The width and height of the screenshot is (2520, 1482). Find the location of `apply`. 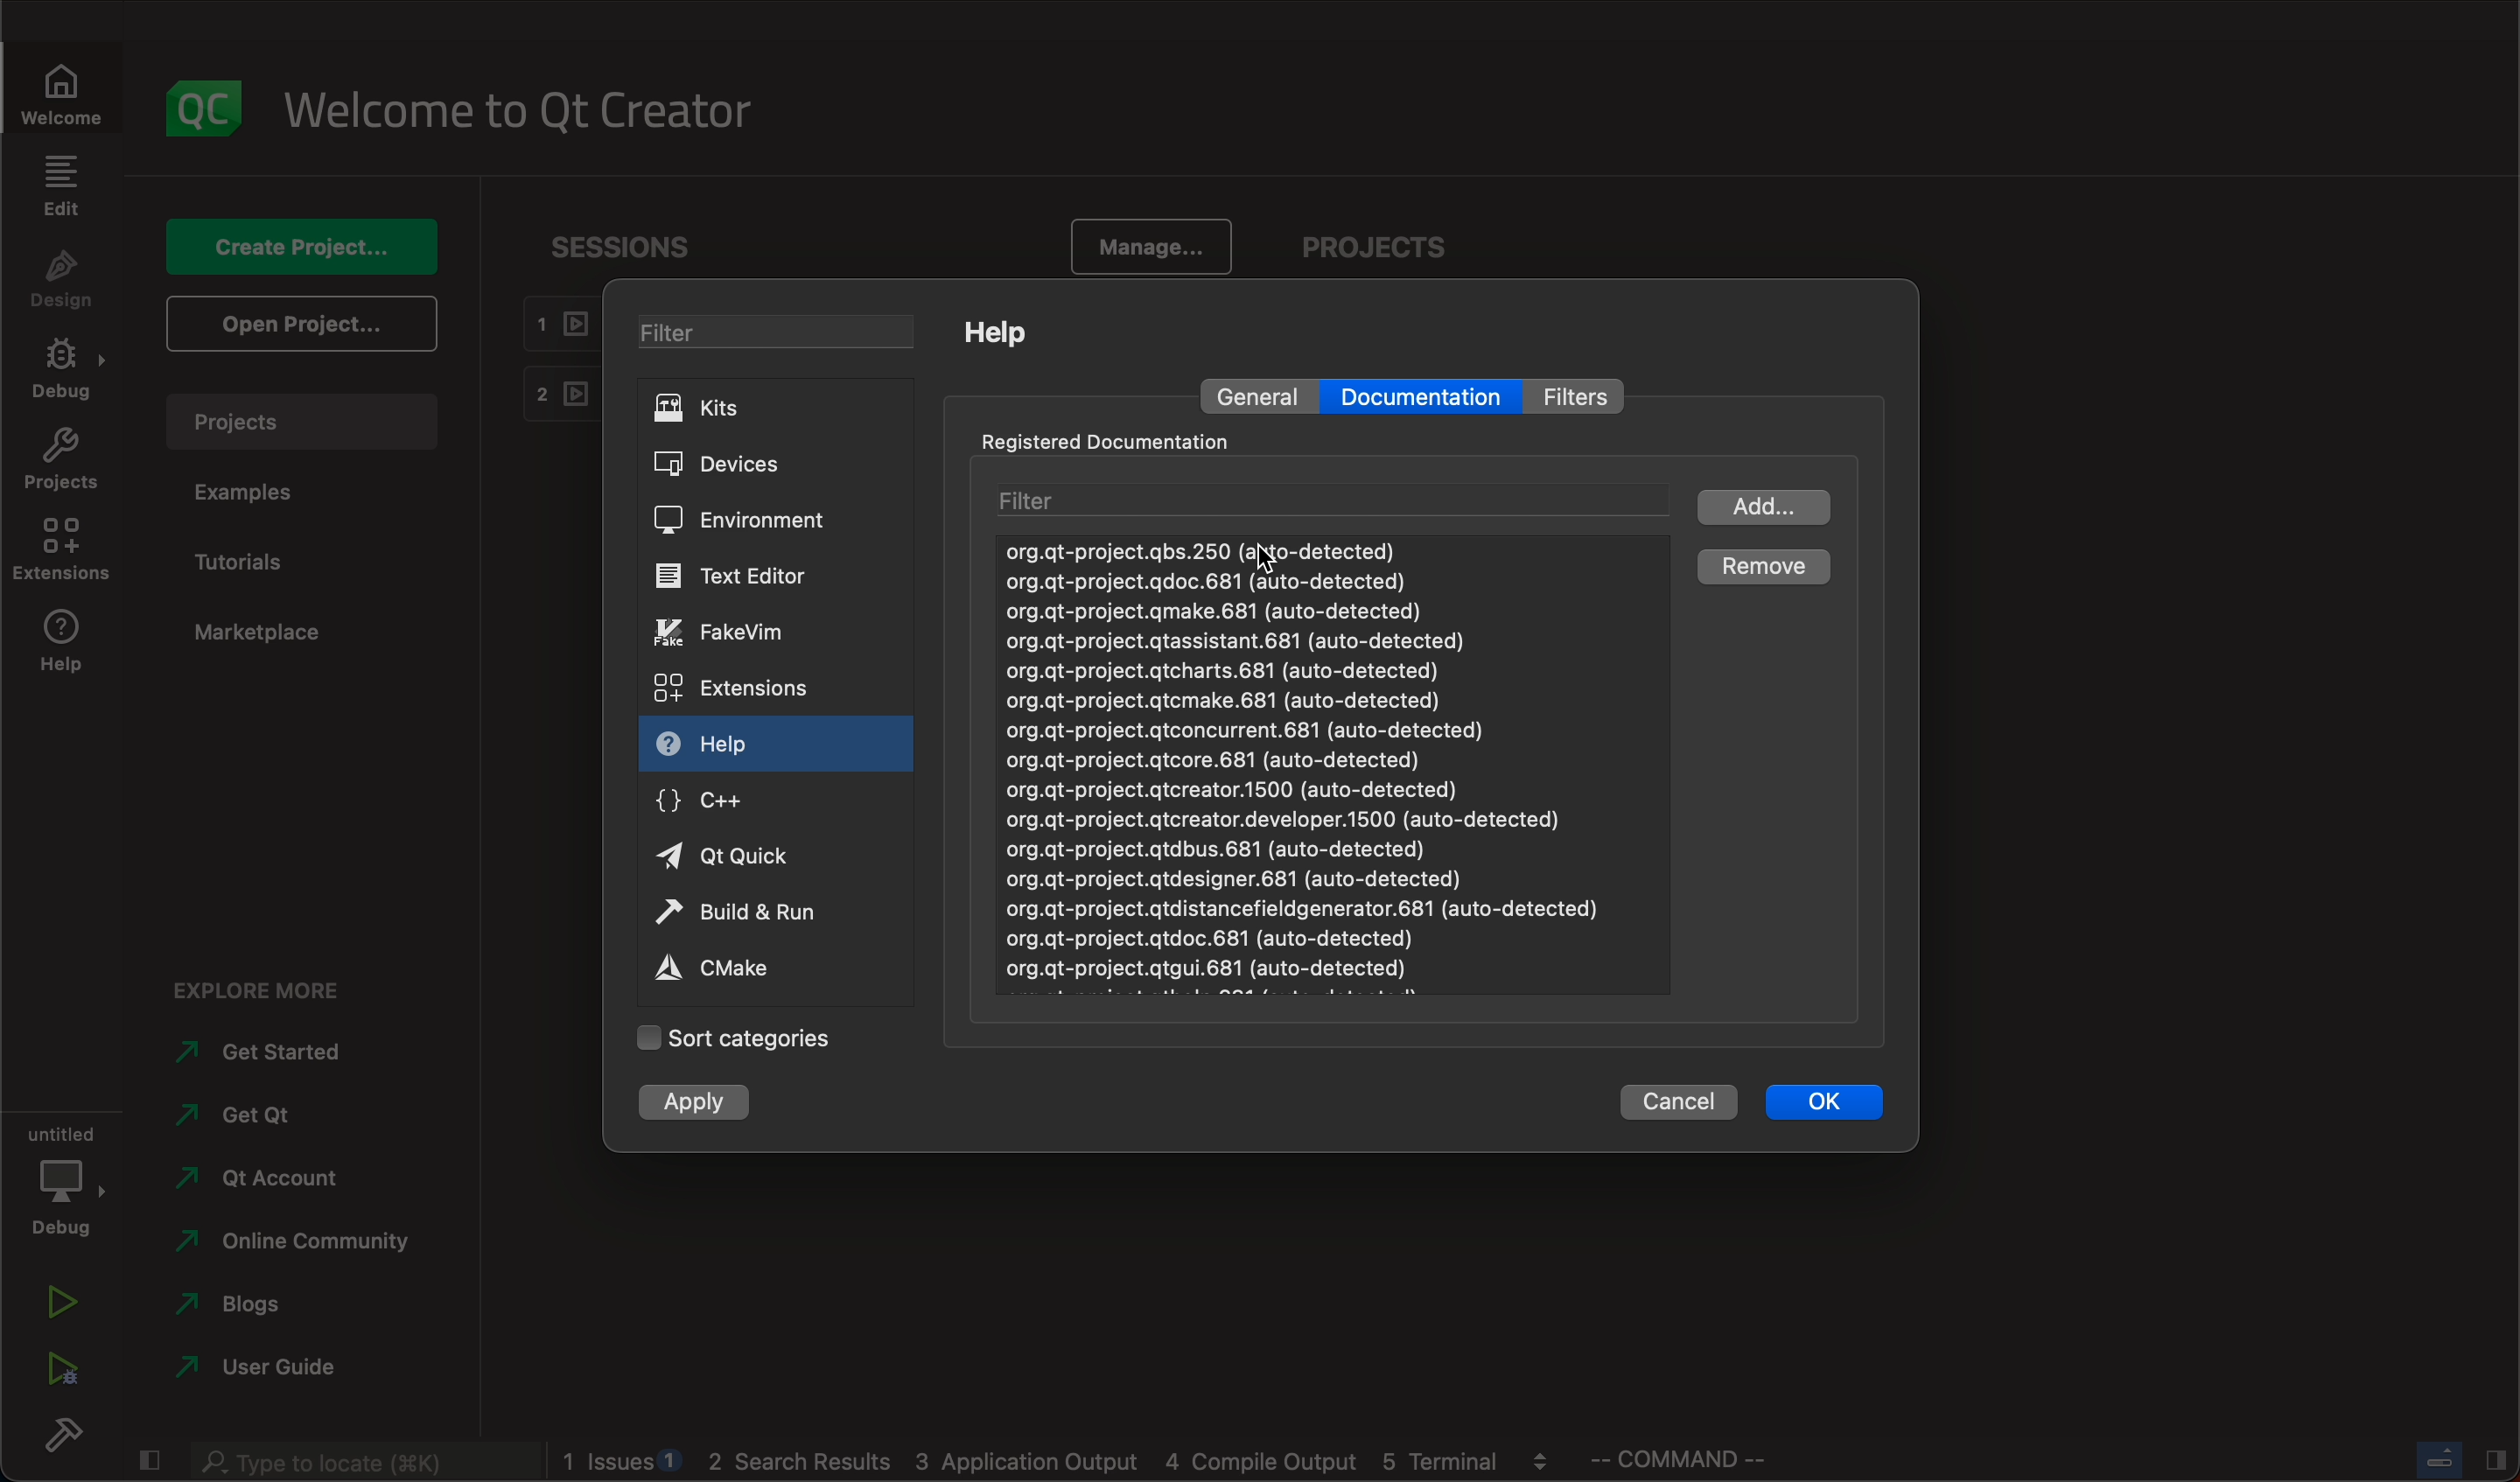

apply is located at coordinates (702, 1105).